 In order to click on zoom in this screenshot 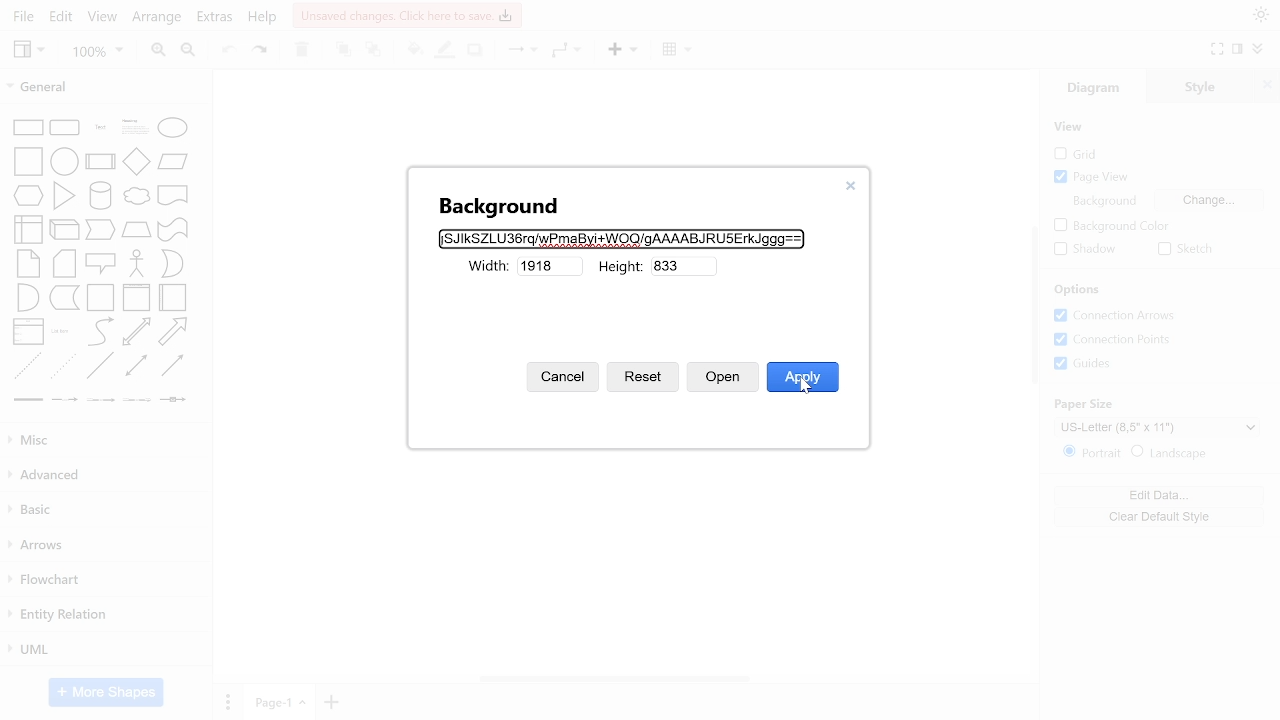, I will do `click(98, 53)`.